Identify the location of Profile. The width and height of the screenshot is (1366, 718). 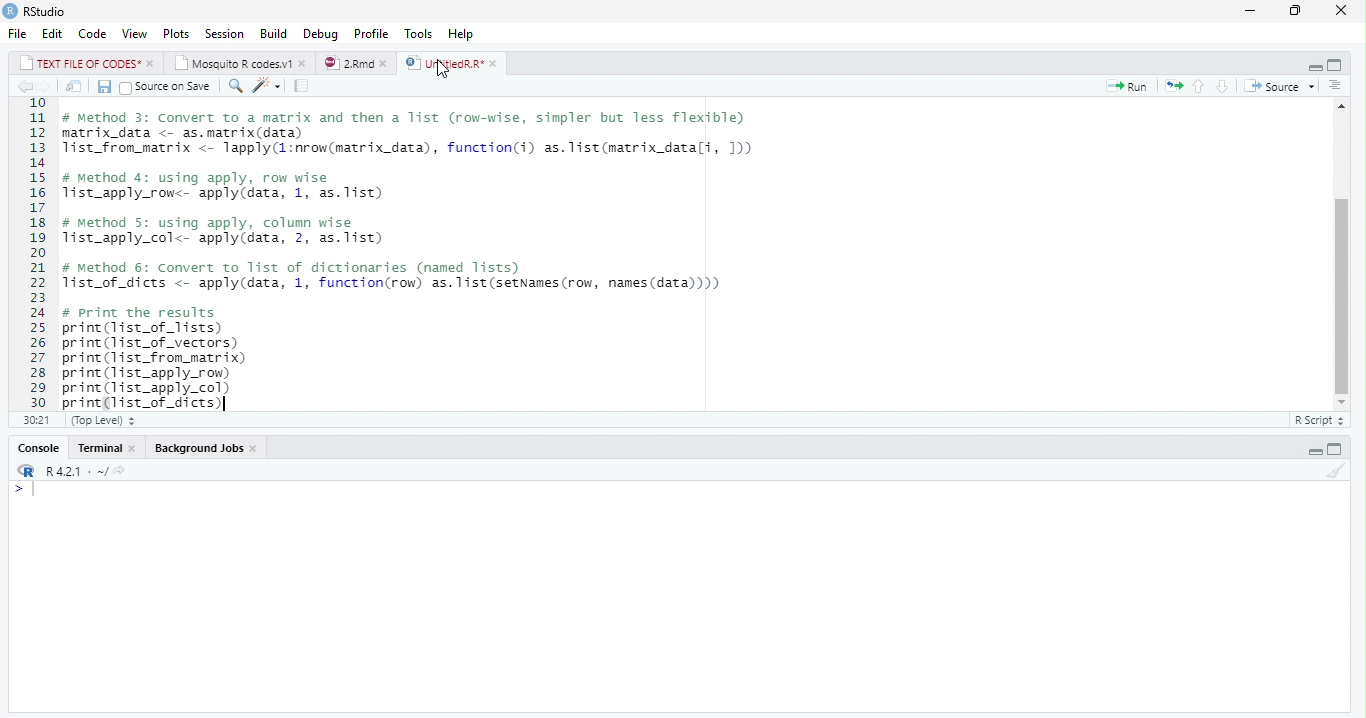
(372, 32).